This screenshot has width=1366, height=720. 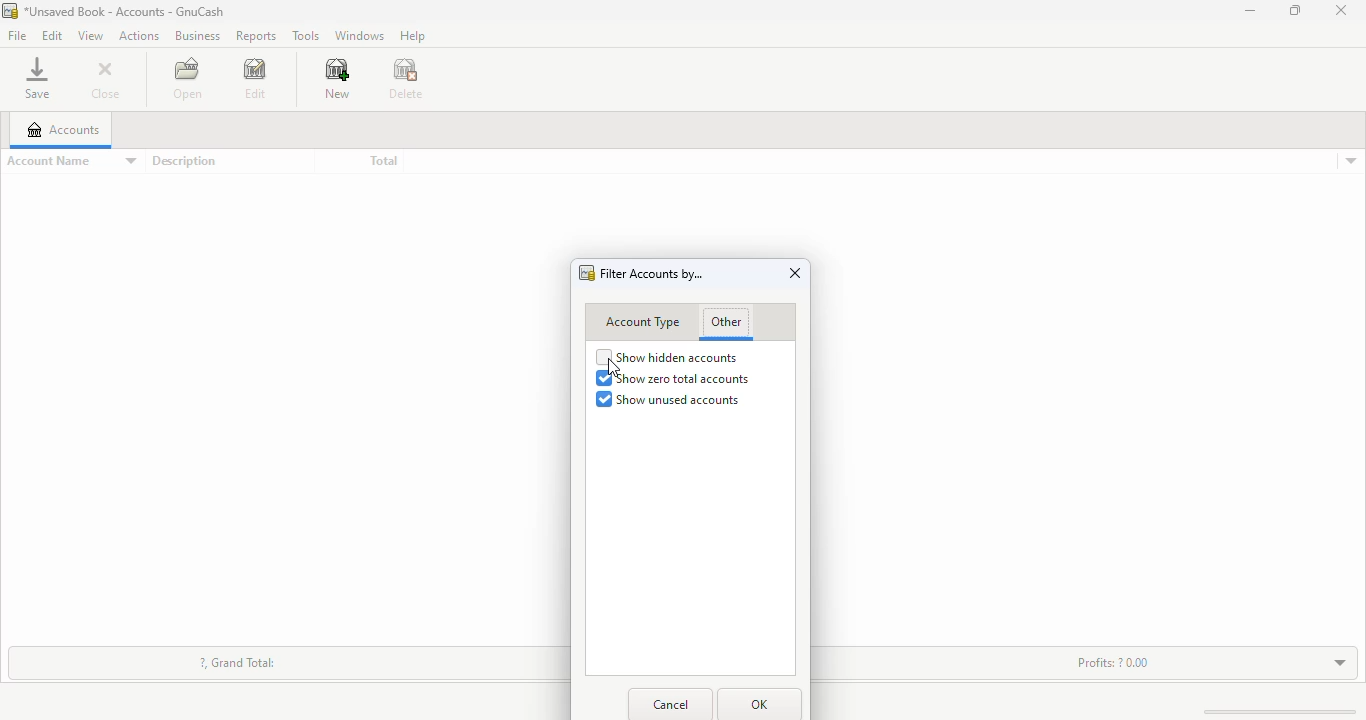 I want to click on scroll, so click(x=1269, y=711).